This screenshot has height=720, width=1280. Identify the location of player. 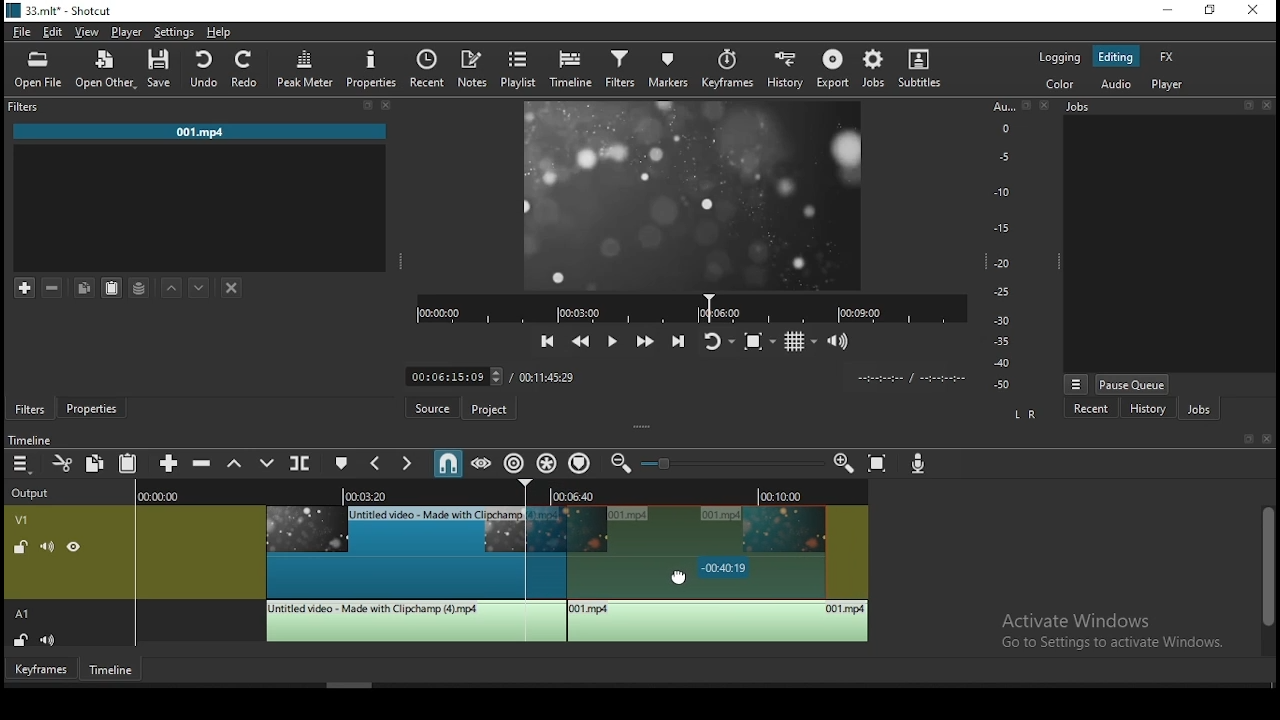
(126, 32).